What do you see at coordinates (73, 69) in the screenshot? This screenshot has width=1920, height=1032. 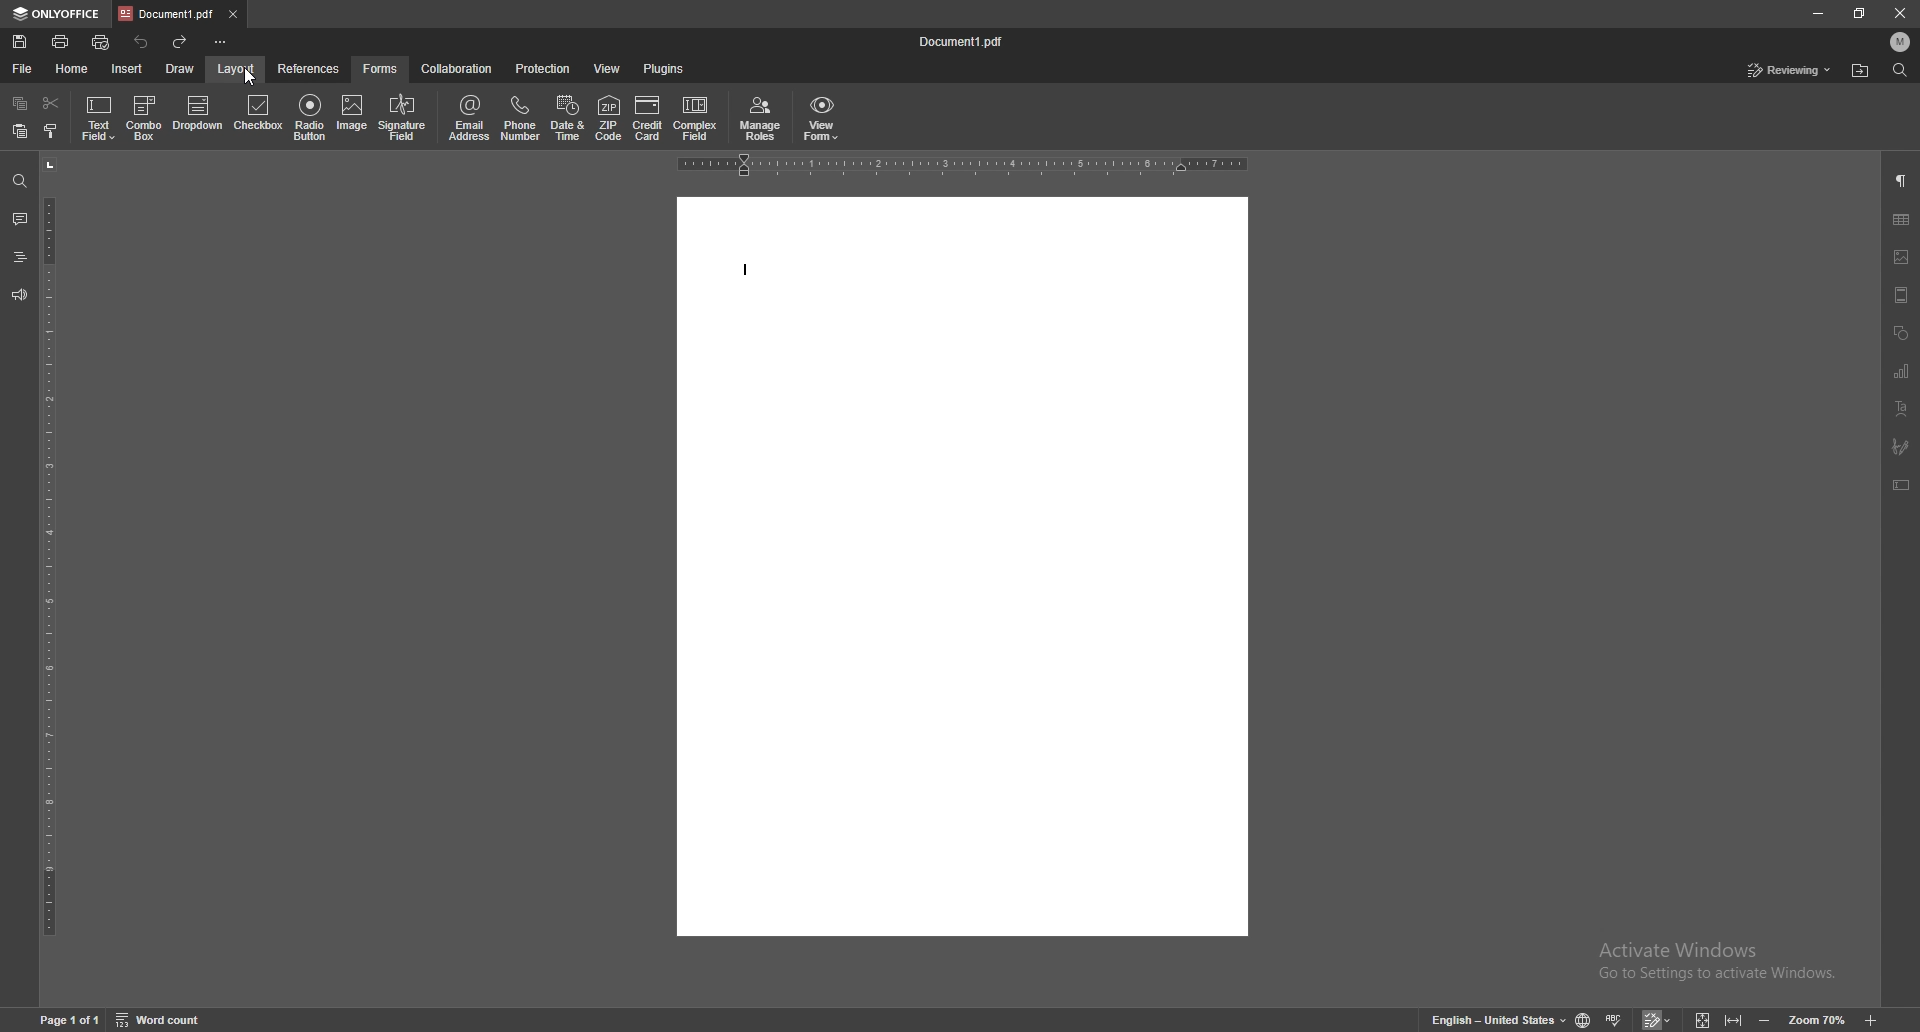 I see `home` at bounding box center [73, 69].